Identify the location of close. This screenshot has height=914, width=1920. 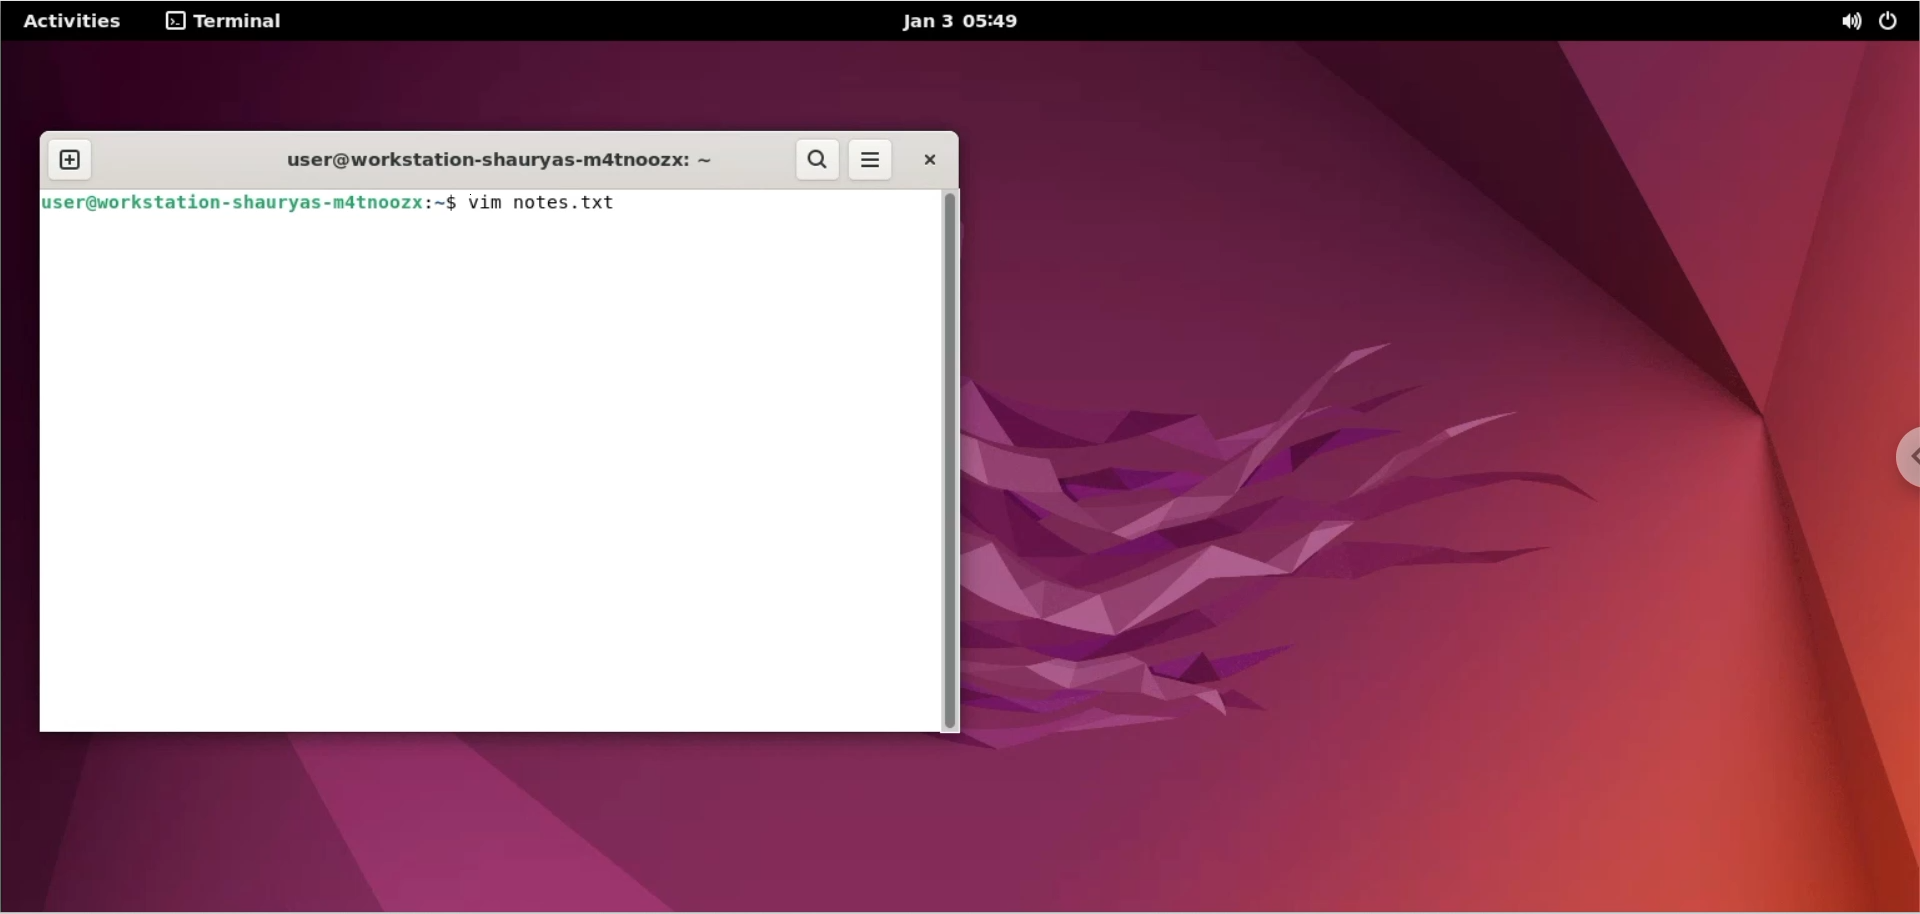
(928, 159).